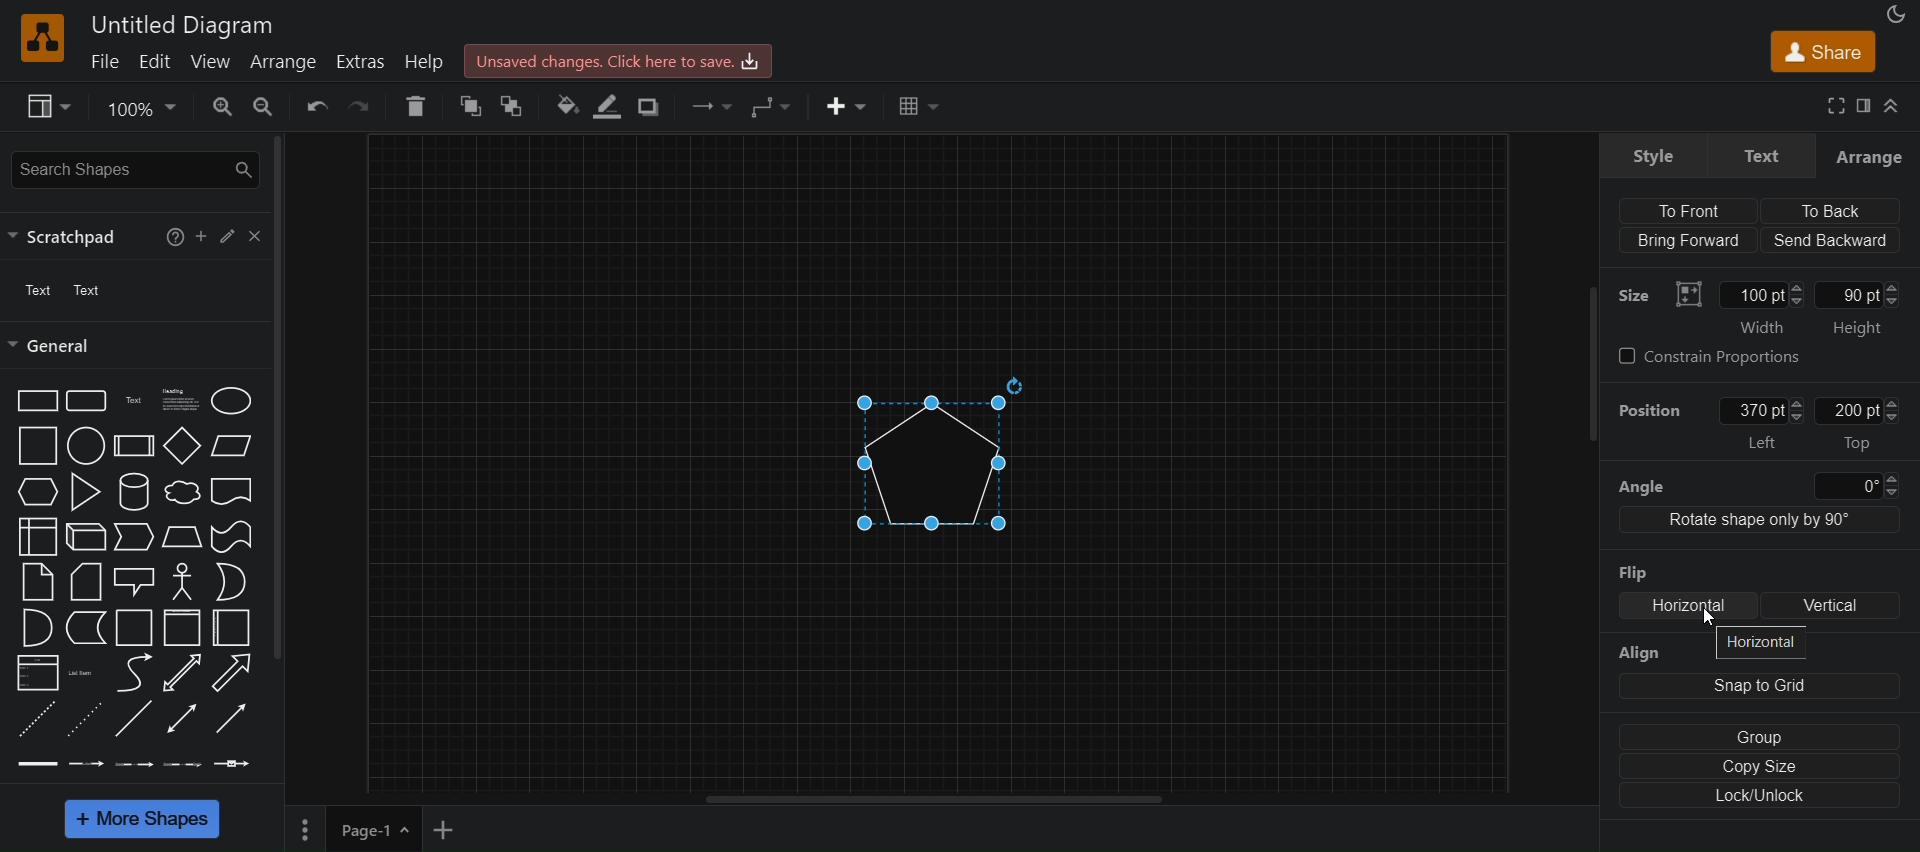 This screenshot has height=852, width=1920. I want to click on constrain proportions, so click(1710, 357).